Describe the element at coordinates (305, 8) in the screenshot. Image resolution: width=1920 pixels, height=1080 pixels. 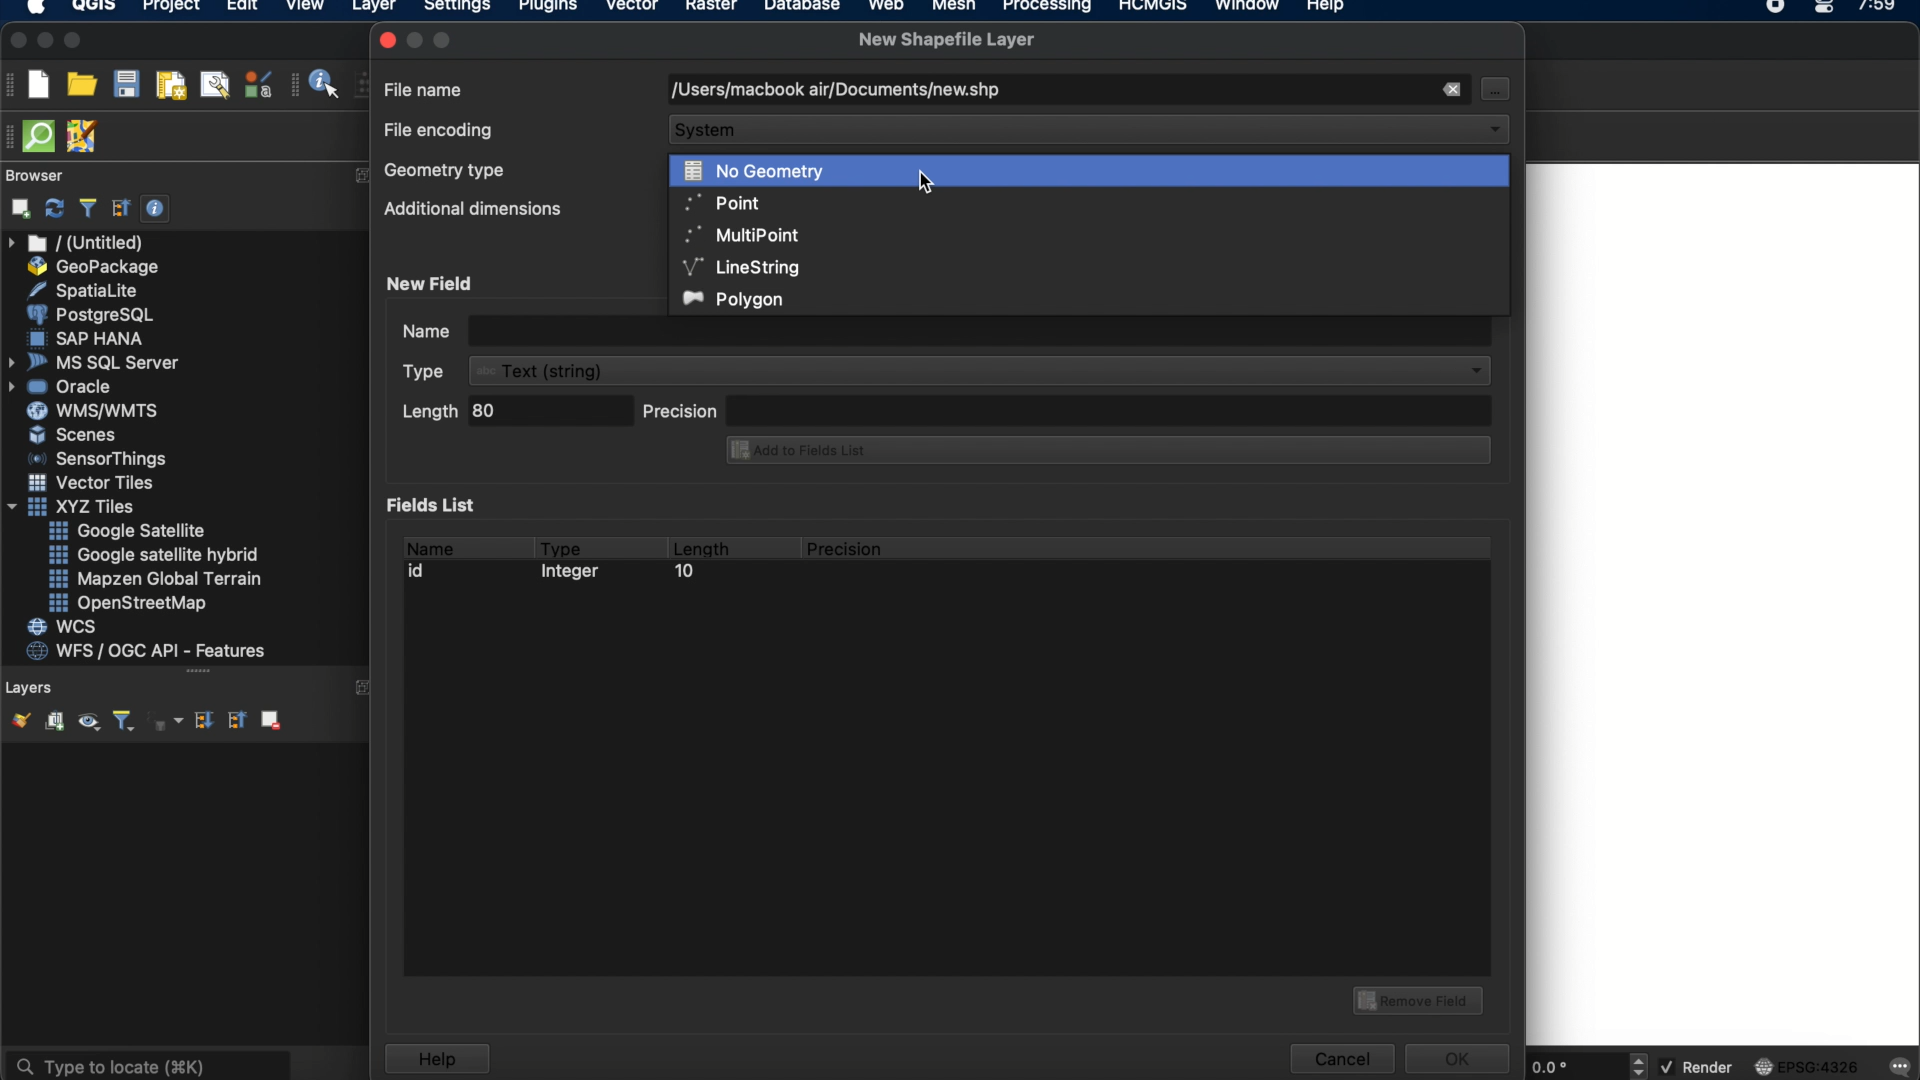
I see `view` at that location.